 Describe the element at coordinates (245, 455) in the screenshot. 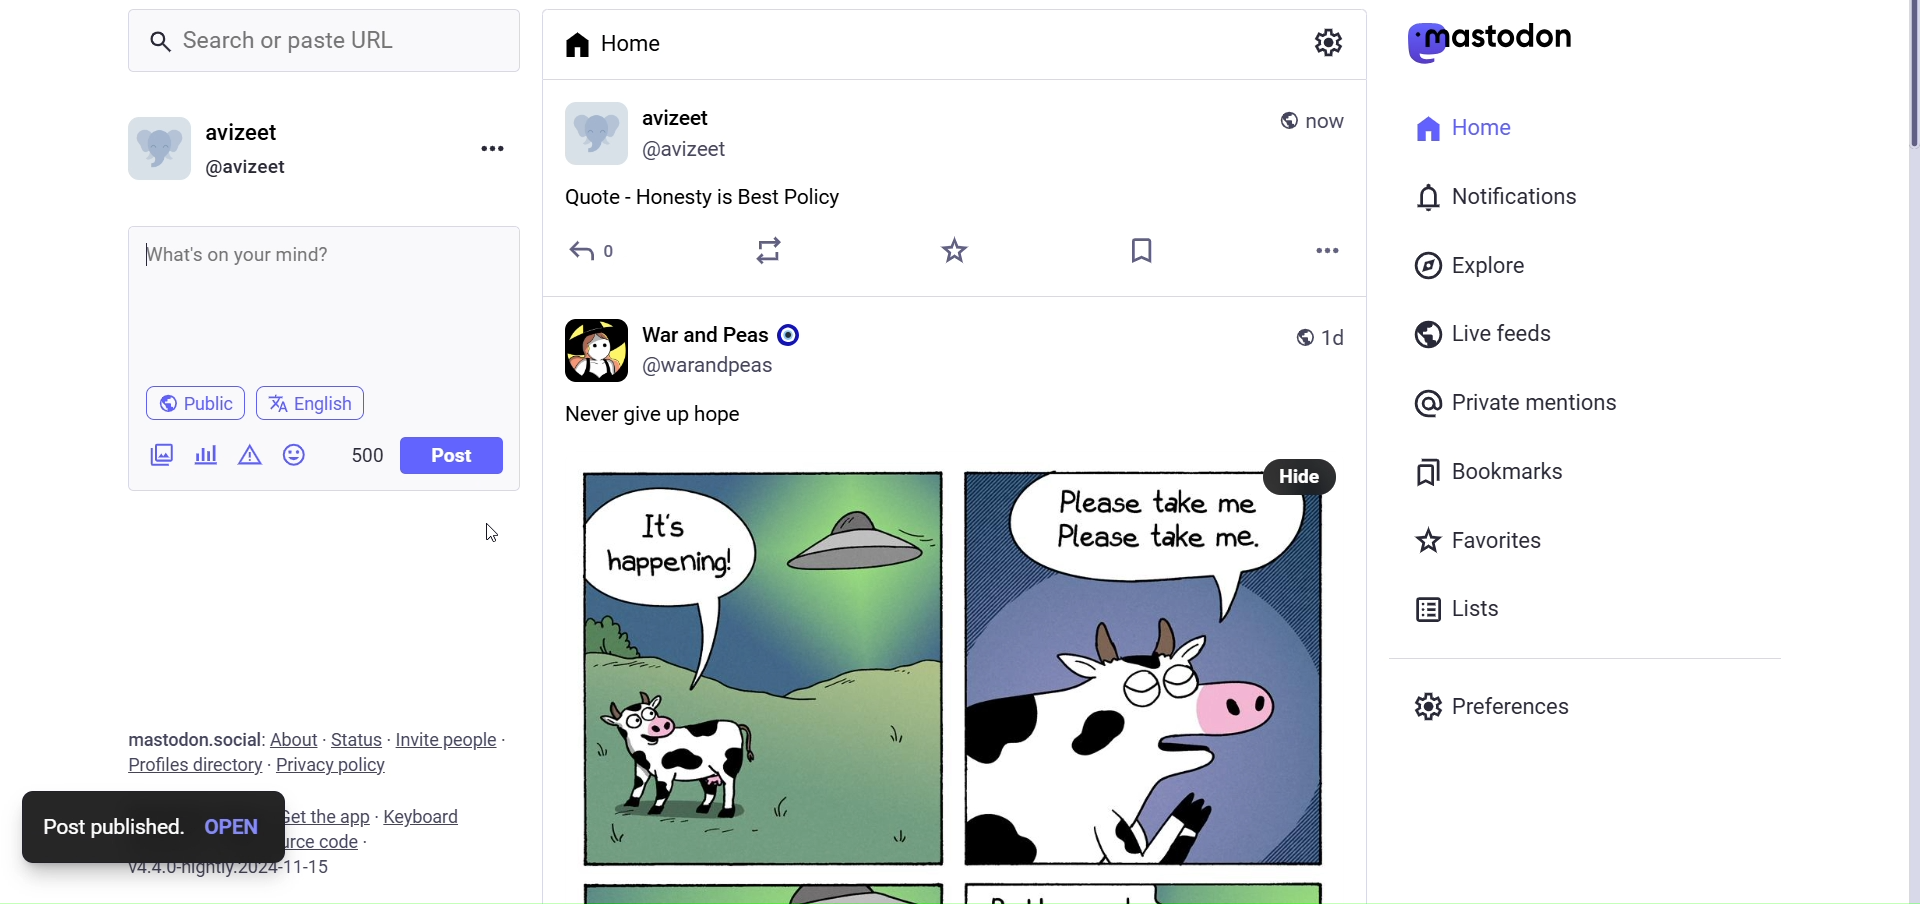

I see `Content Warning` at that location.